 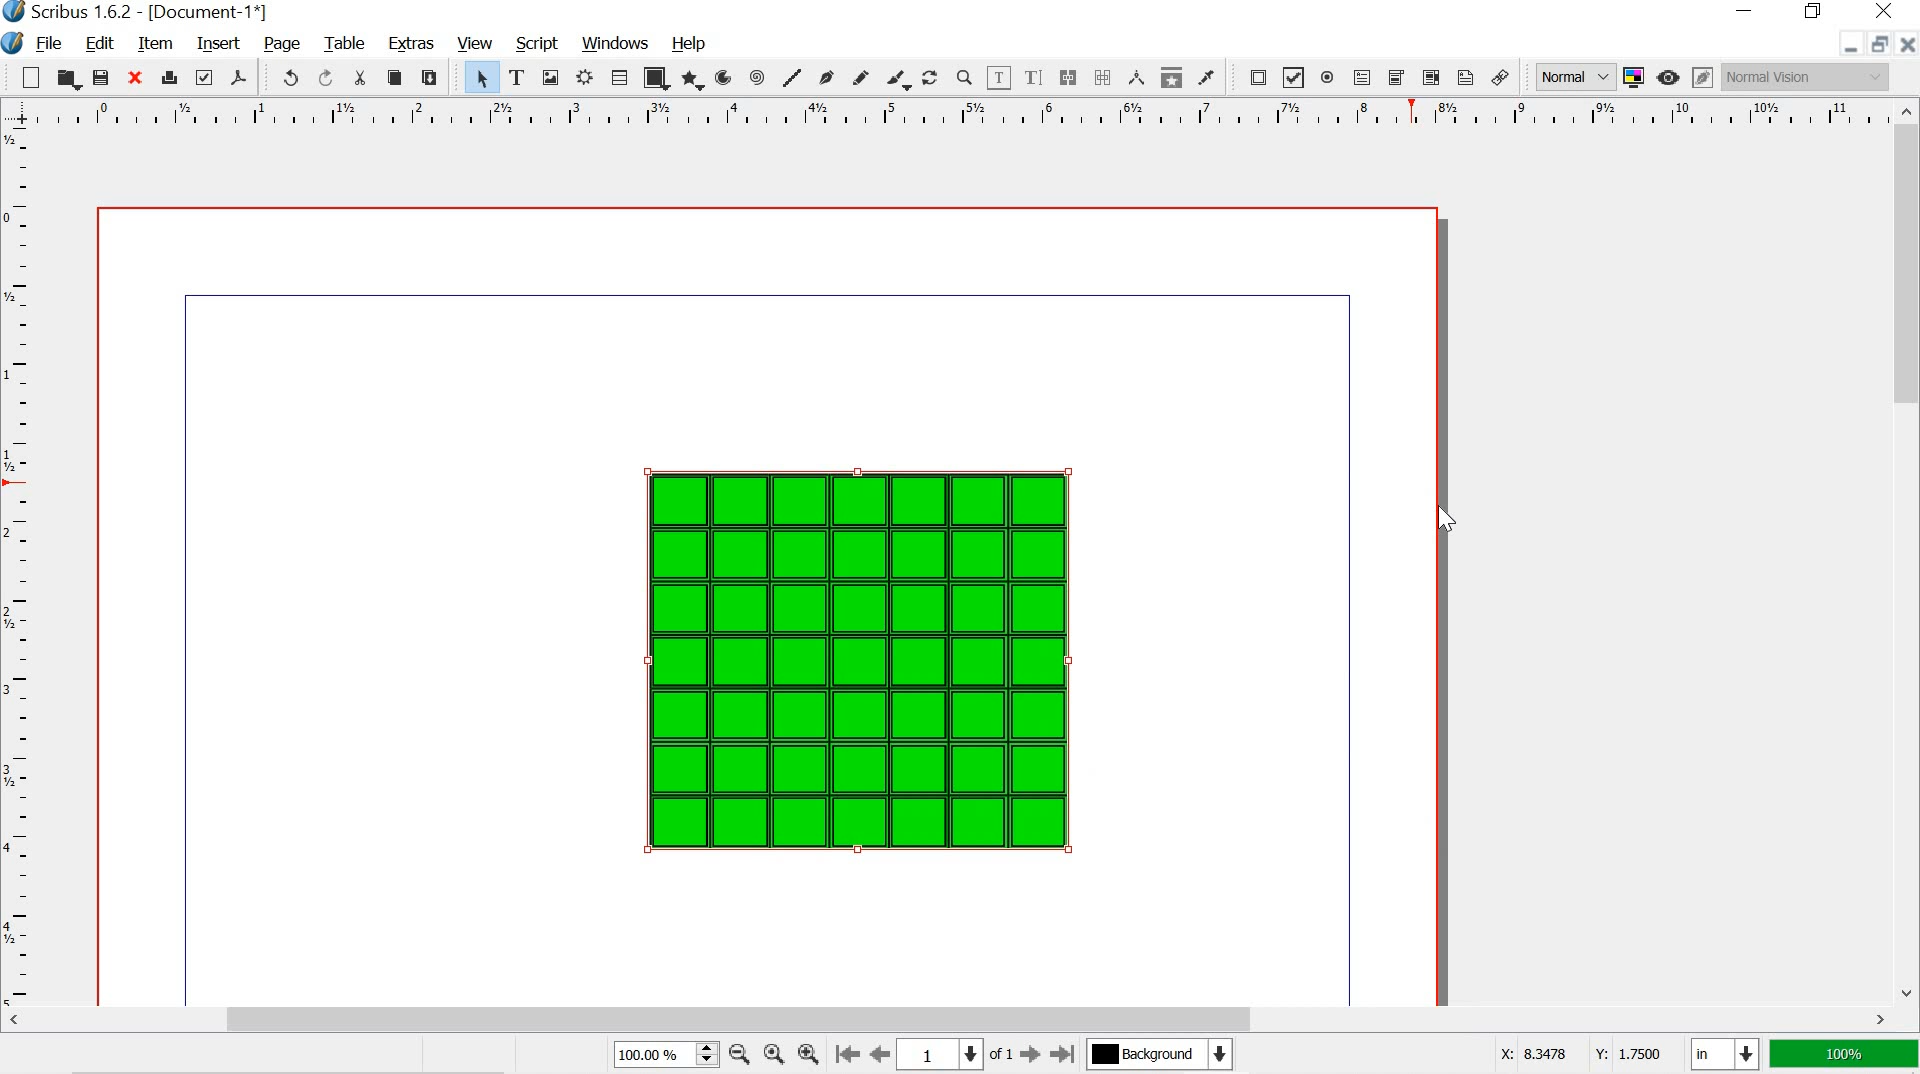 I want to click on zoom in or zoom out, so click(x=962, y=76).